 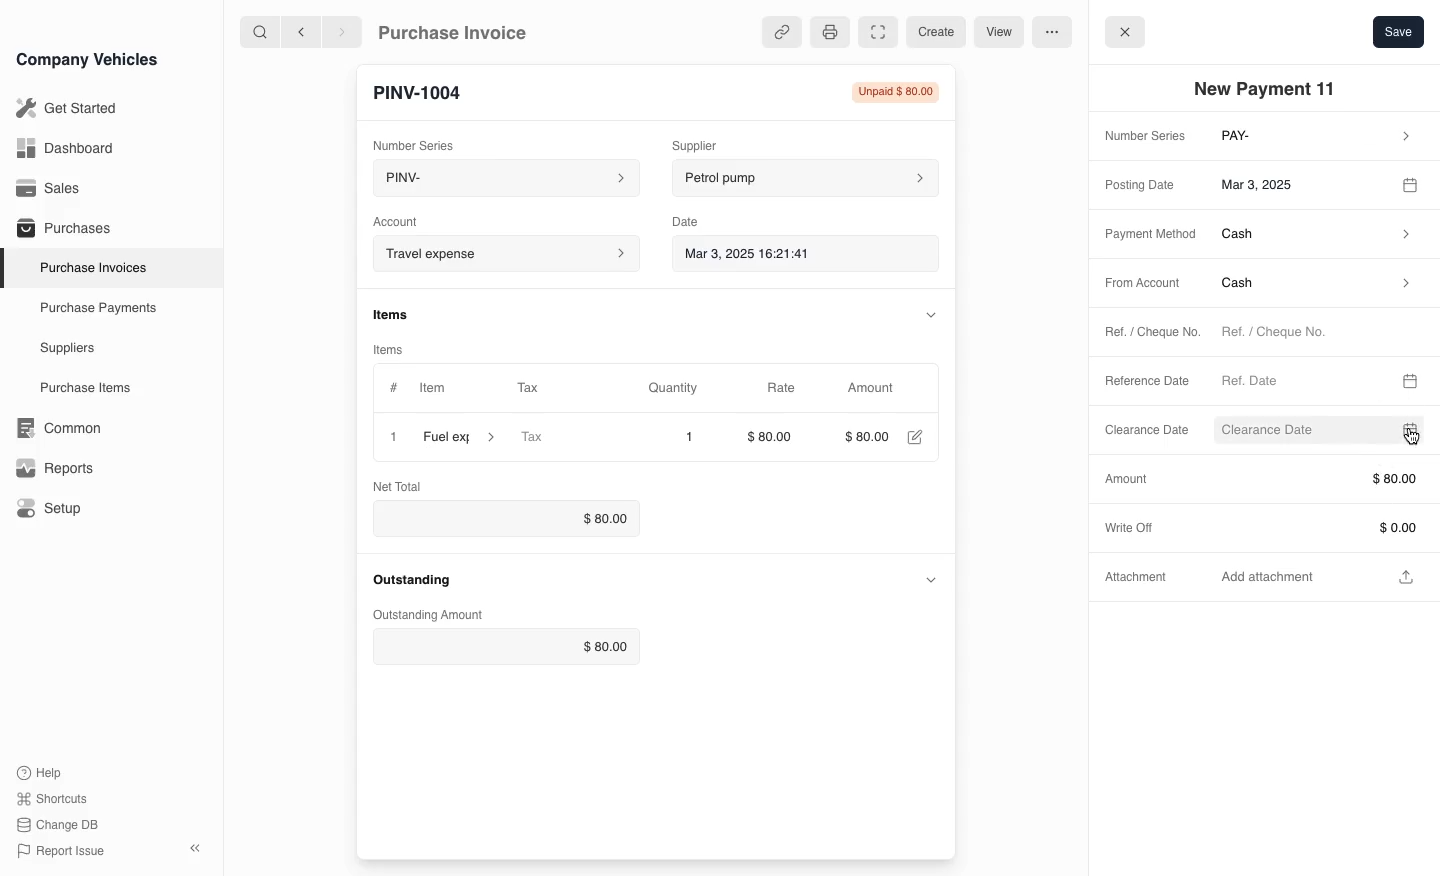 What do you see at coordinates (931, 579) in the screenshot?
I see `expand` at bounding box center [931, 579].